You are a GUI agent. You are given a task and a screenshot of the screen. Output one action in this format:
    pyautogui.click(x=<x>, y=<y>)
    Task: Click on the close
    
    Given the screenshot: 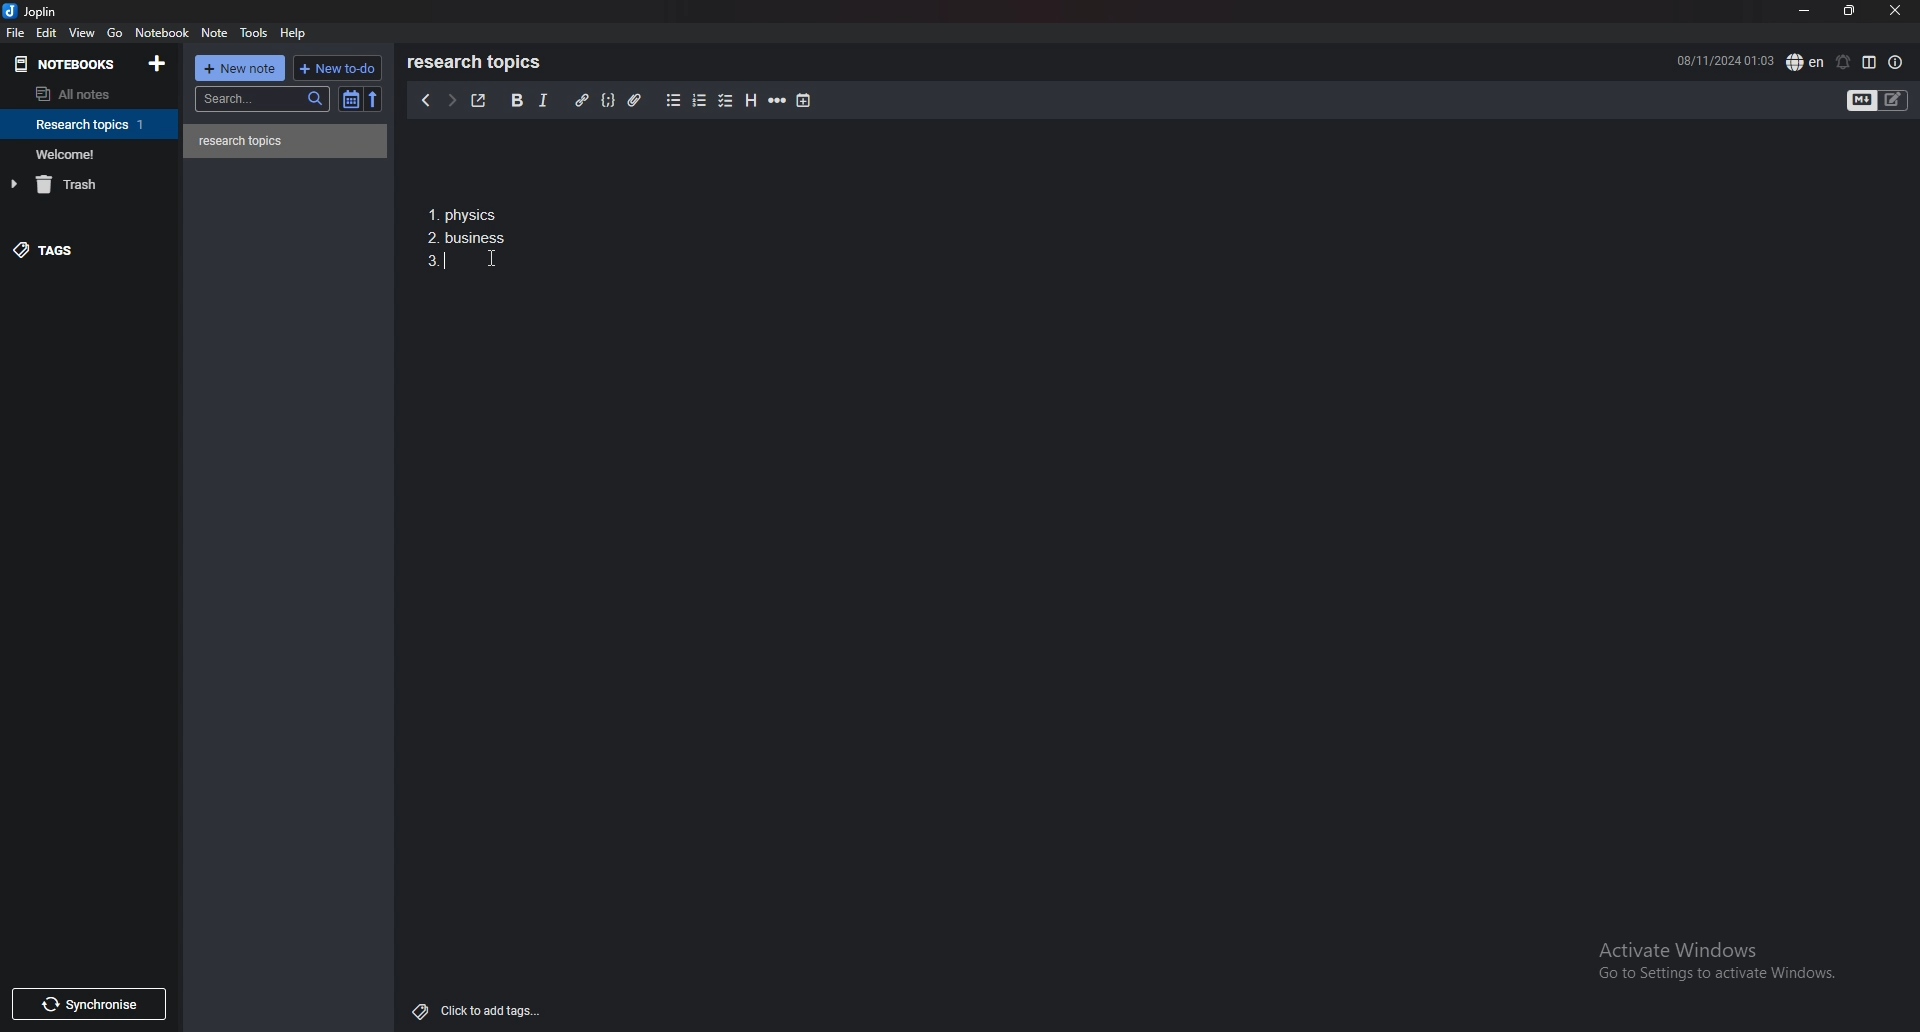 What is the action you would take?
    pyautogui.click(x=1895, y=12)
    